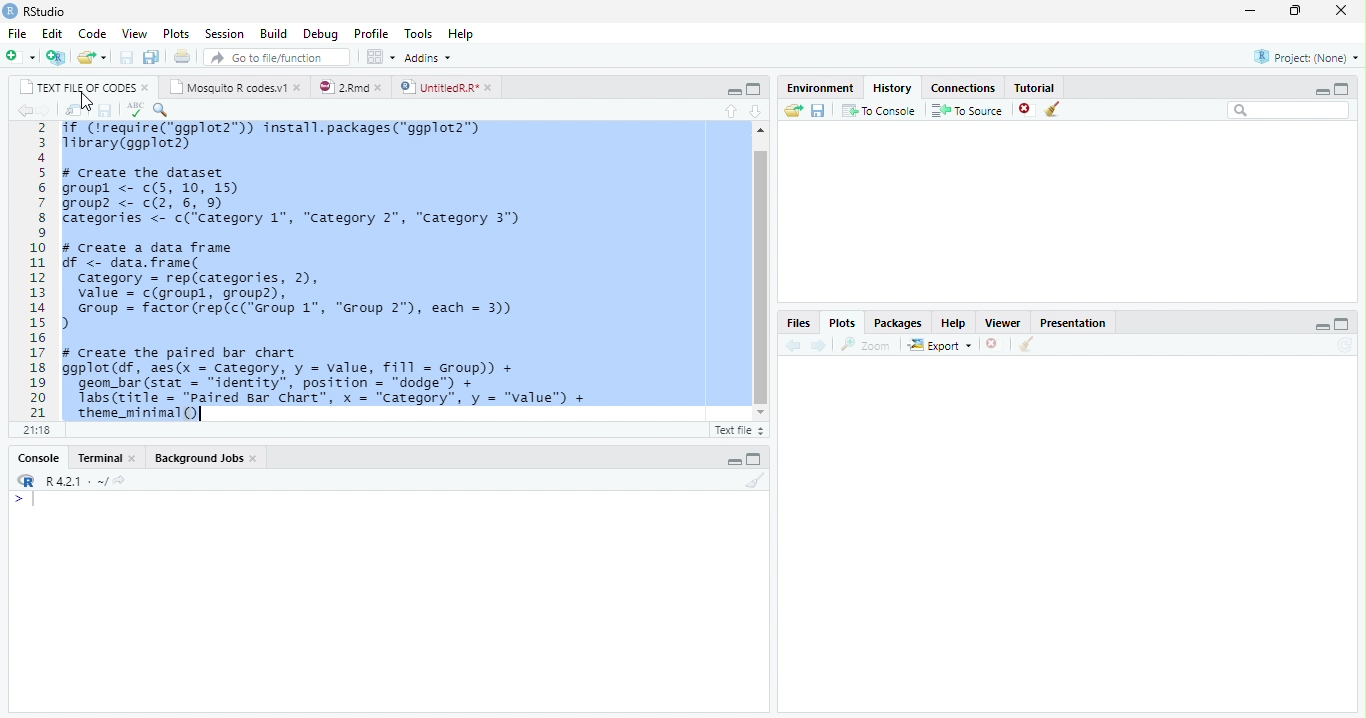  Describe the element at coordinates (320, 33) in the screenshot. I see `debug` at that location.